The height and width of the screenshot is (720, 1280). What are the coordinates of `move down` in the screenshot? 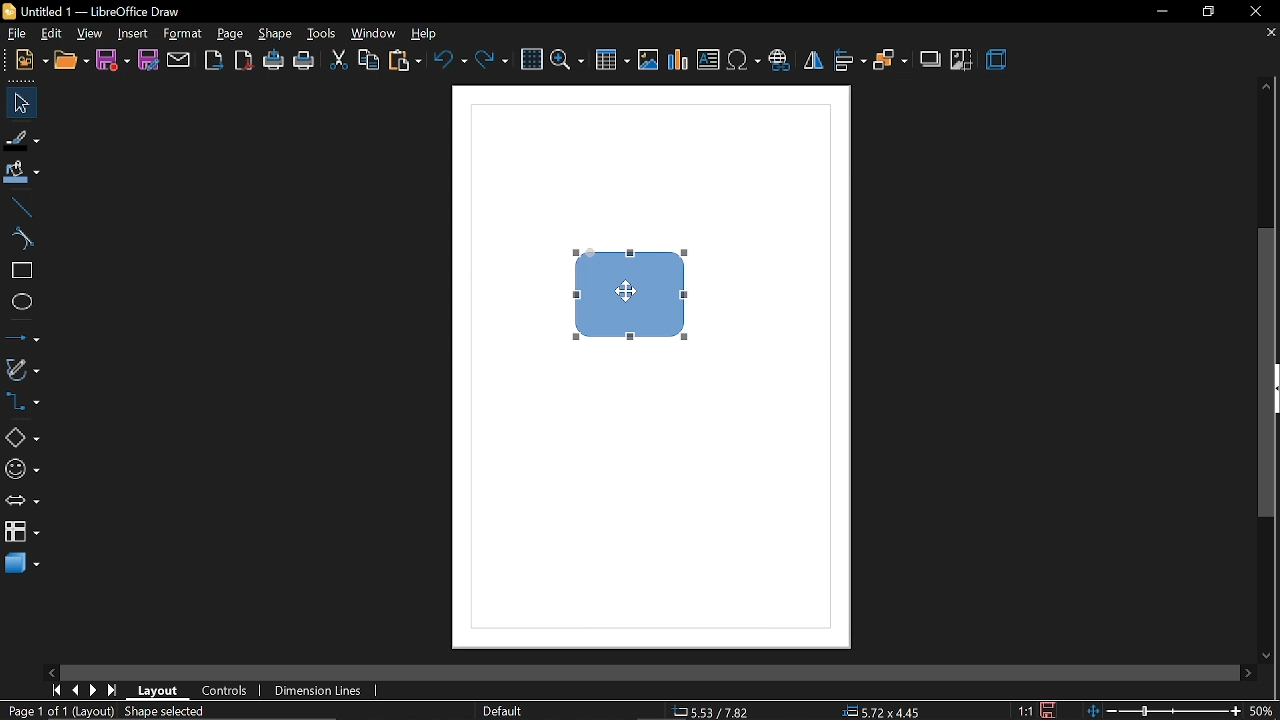 It's located at (1269, 654).